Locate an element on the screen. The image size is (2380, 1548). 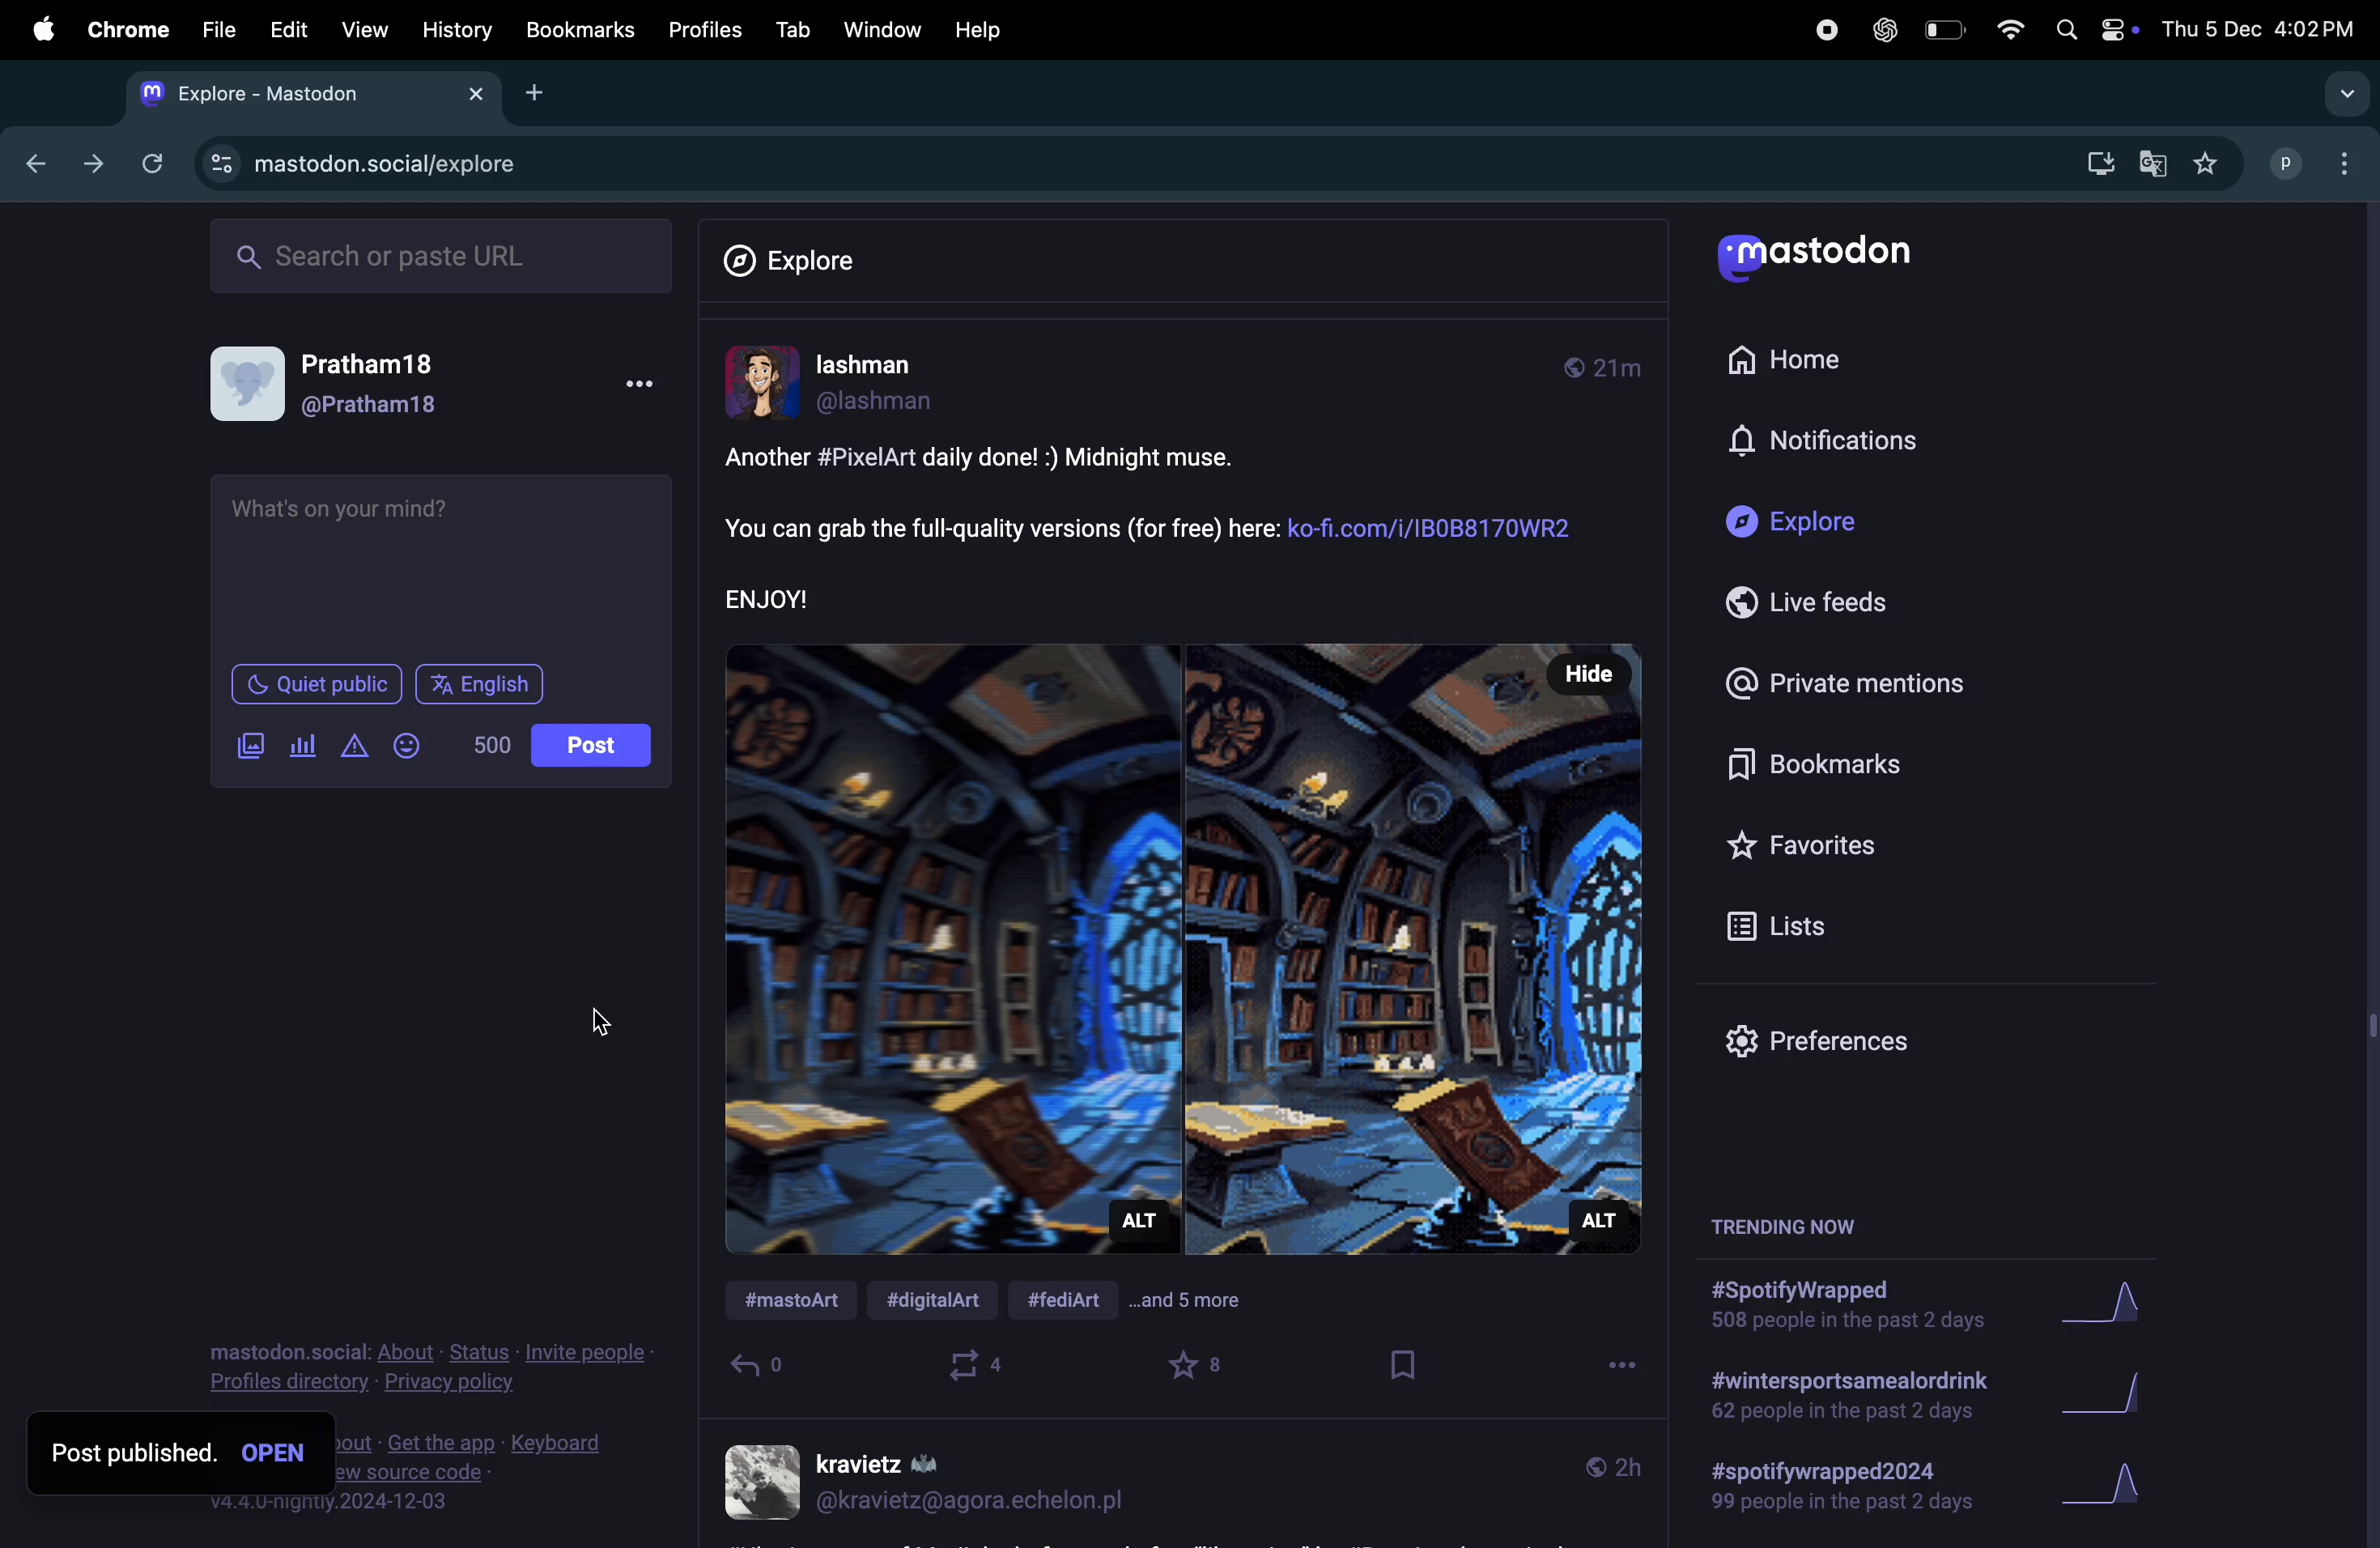
wifi is located at coordinates (2003, 27).